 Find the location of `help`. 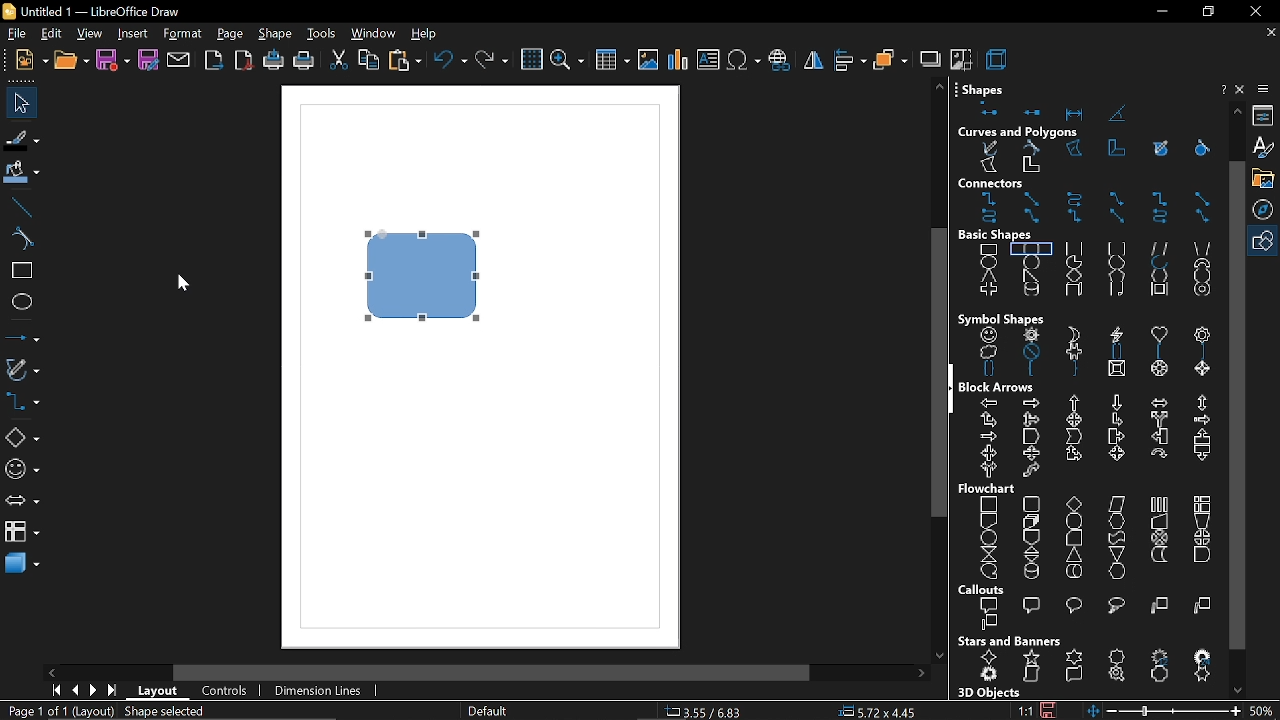

help is located at coordinates (425, 35).